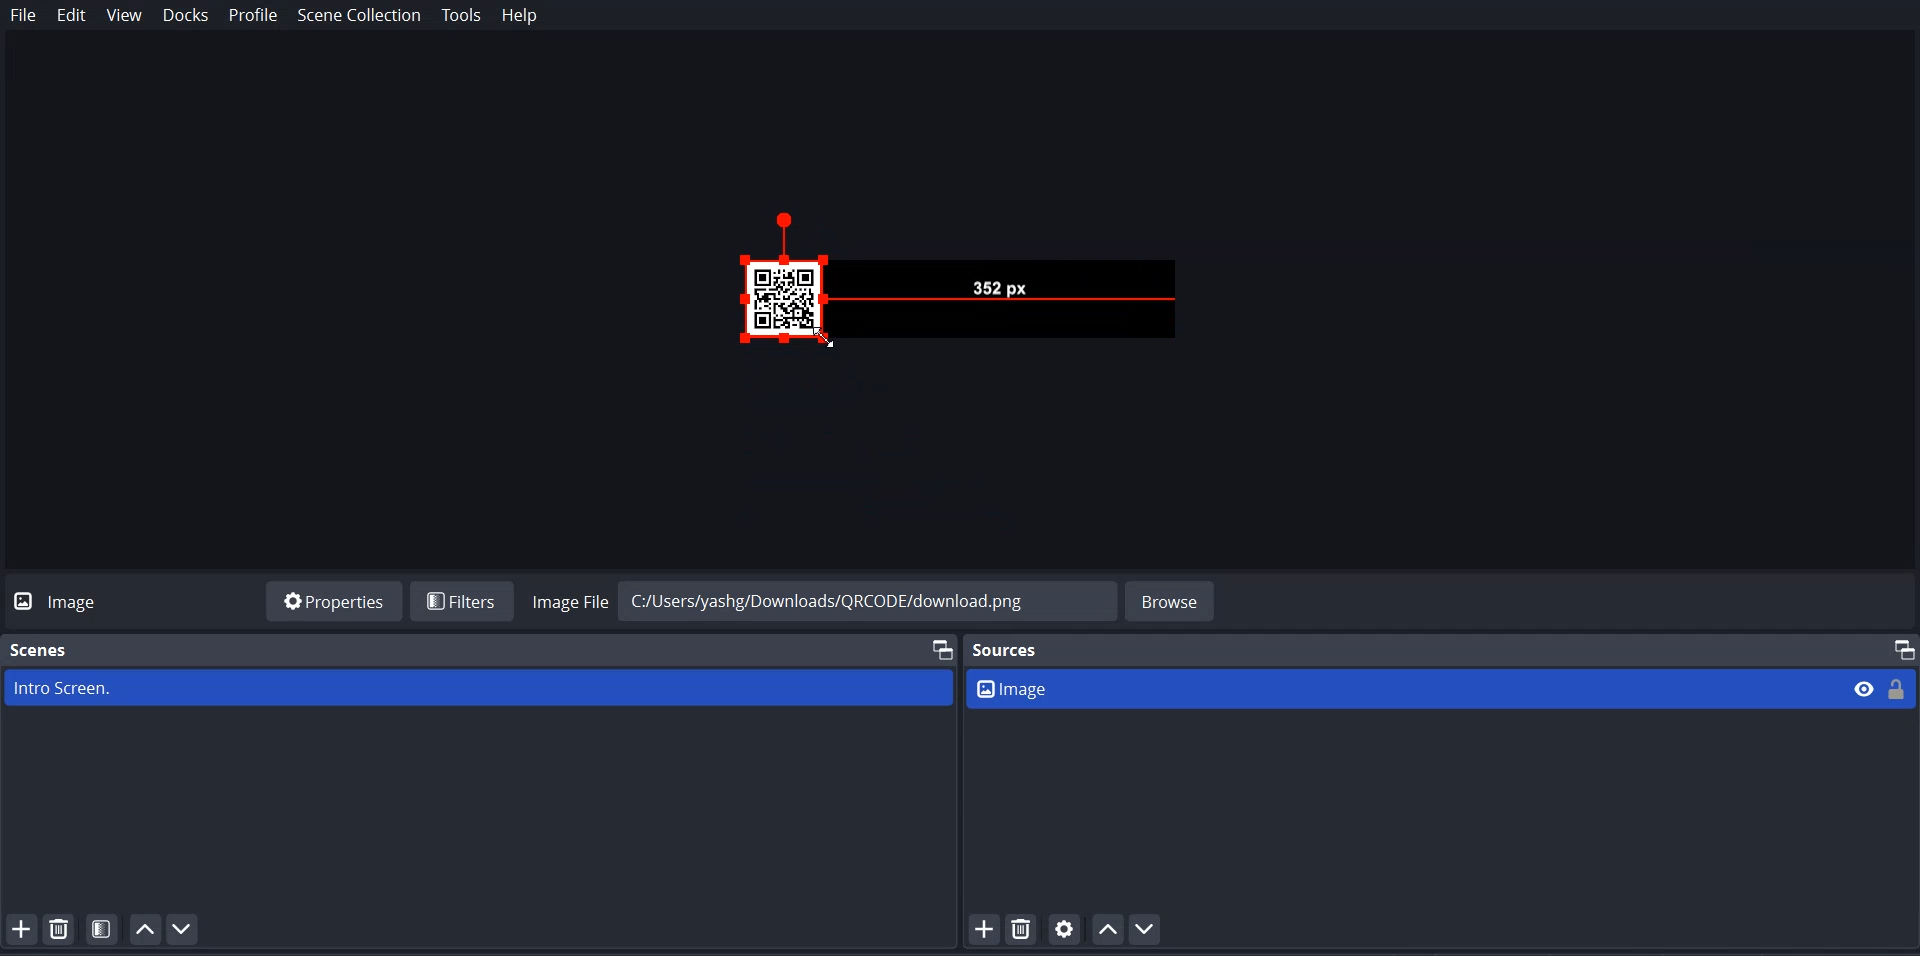 This screenshot has width=1920, height=956. What do you see at coordinates (936, 284) in the screenshot?
I see `Preview Drag Handle` at bounding box center [936, 284].